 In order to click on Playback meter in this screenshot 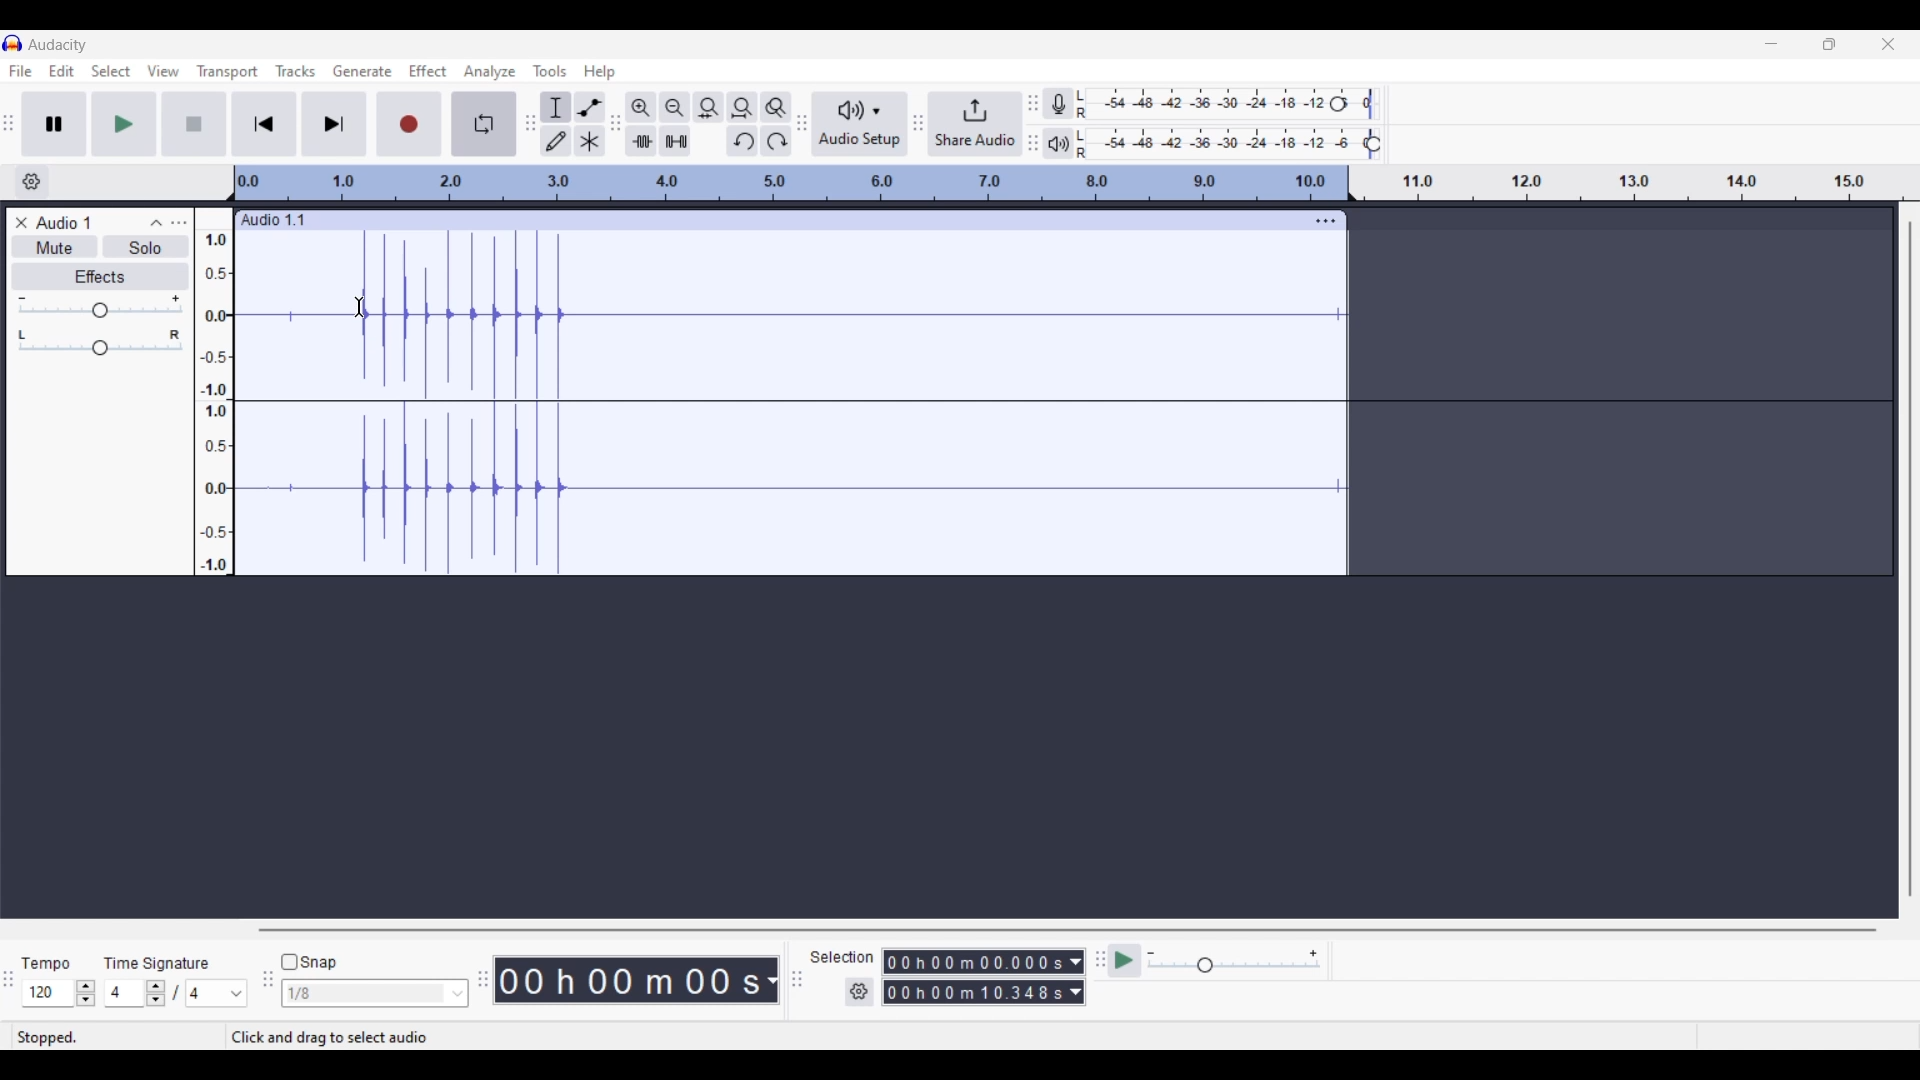, I will do `click(1058, 144)`.